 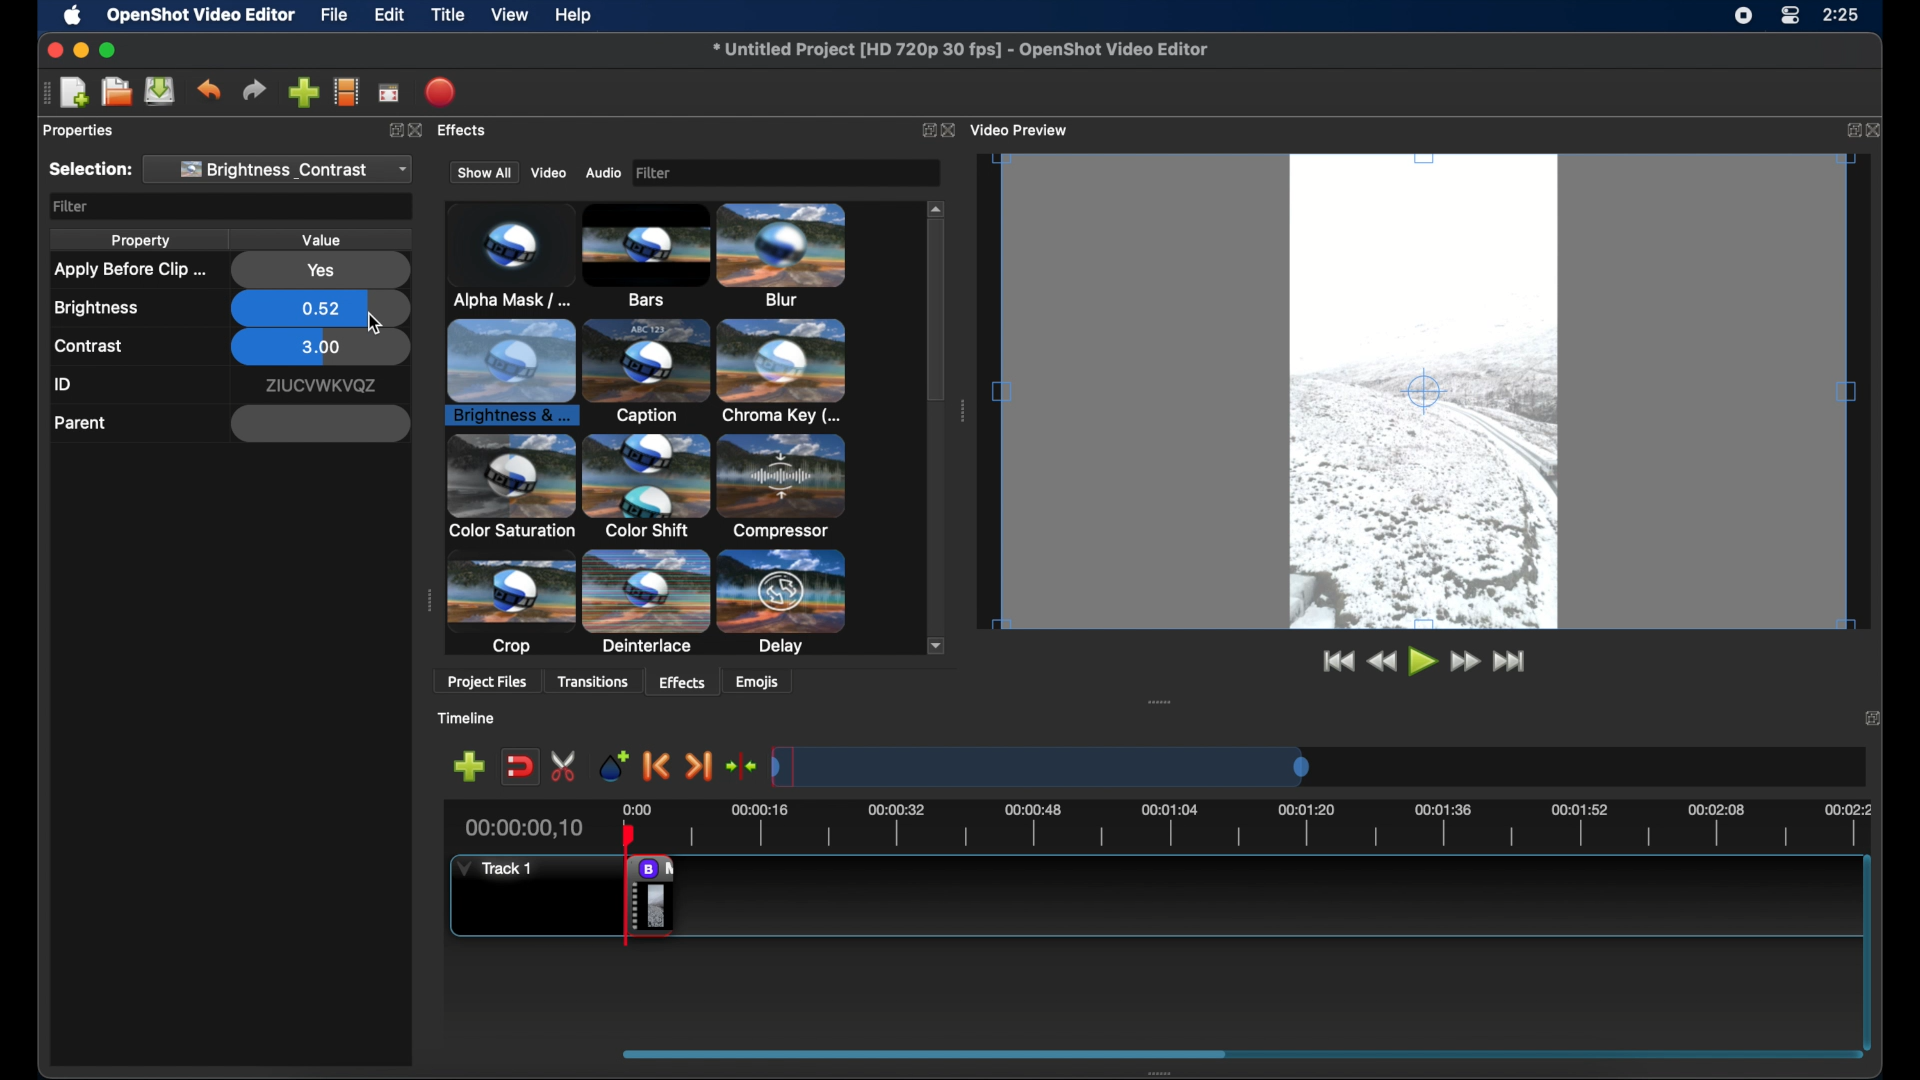 I want to click on expand, so click(x=922, y=129).